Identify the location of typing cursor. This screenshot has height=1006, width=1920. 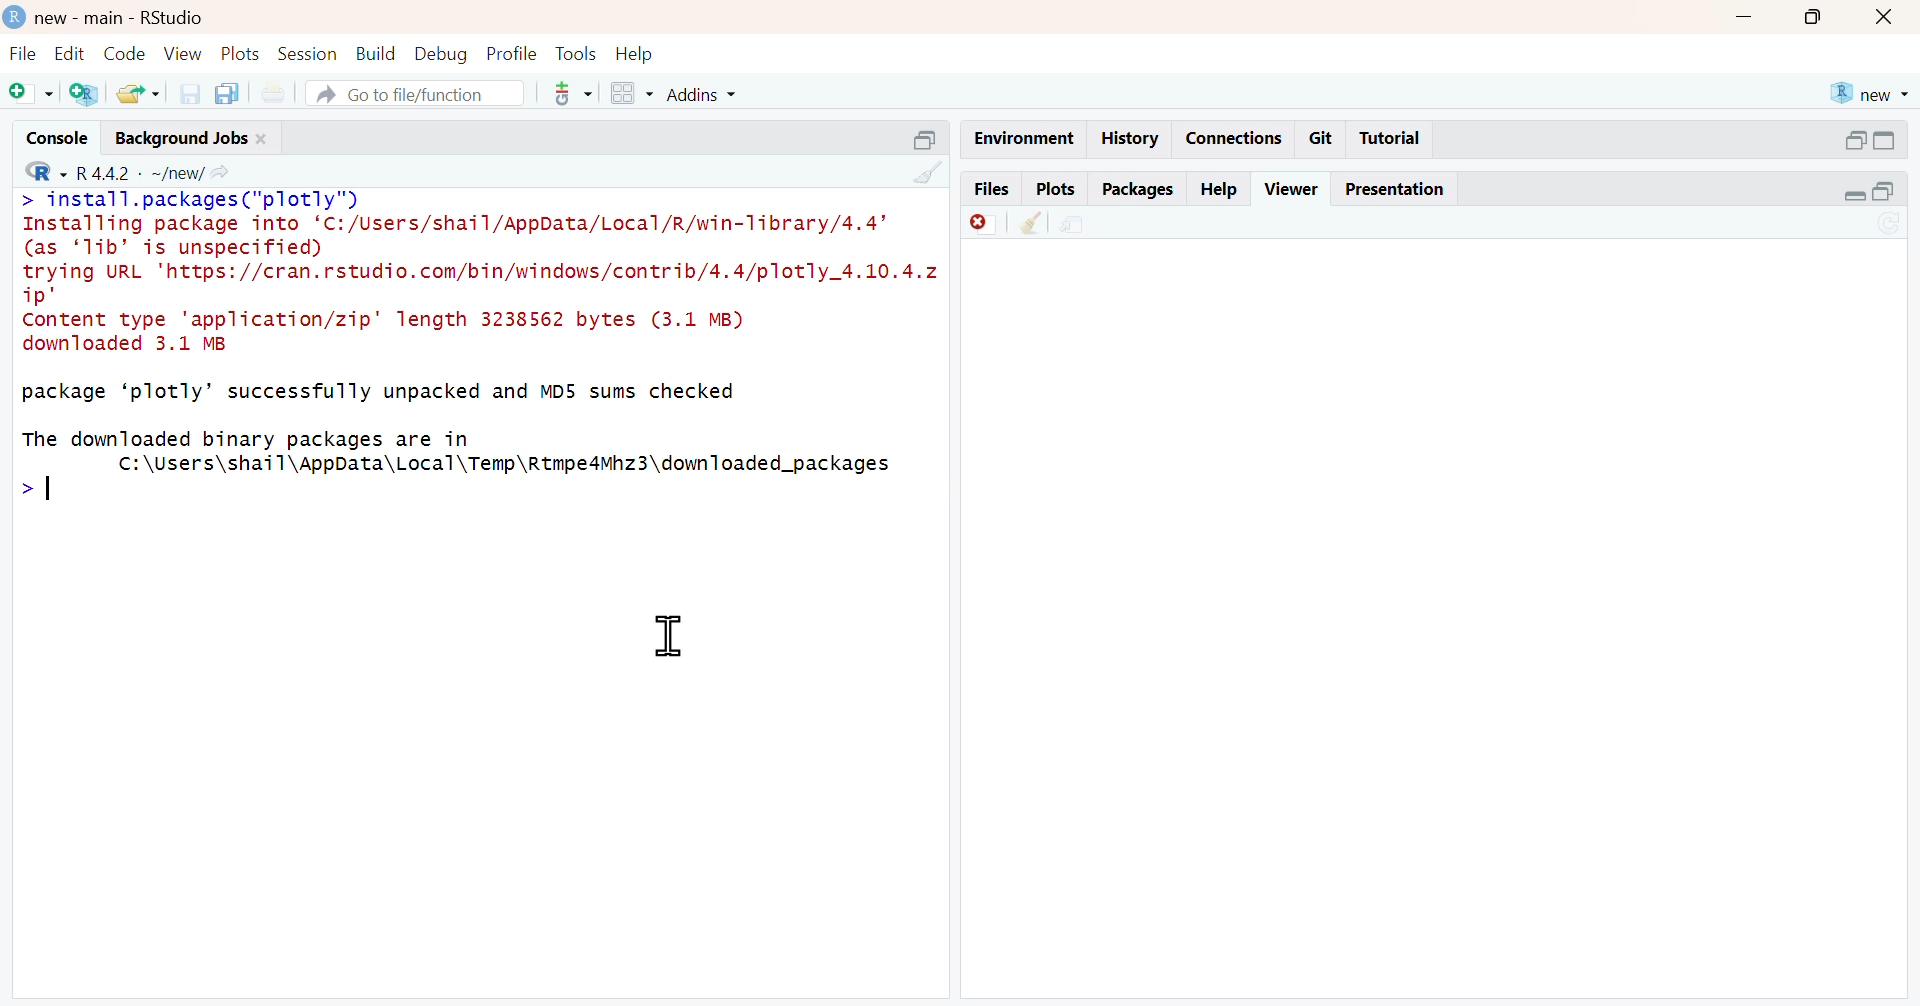
(60, 495).